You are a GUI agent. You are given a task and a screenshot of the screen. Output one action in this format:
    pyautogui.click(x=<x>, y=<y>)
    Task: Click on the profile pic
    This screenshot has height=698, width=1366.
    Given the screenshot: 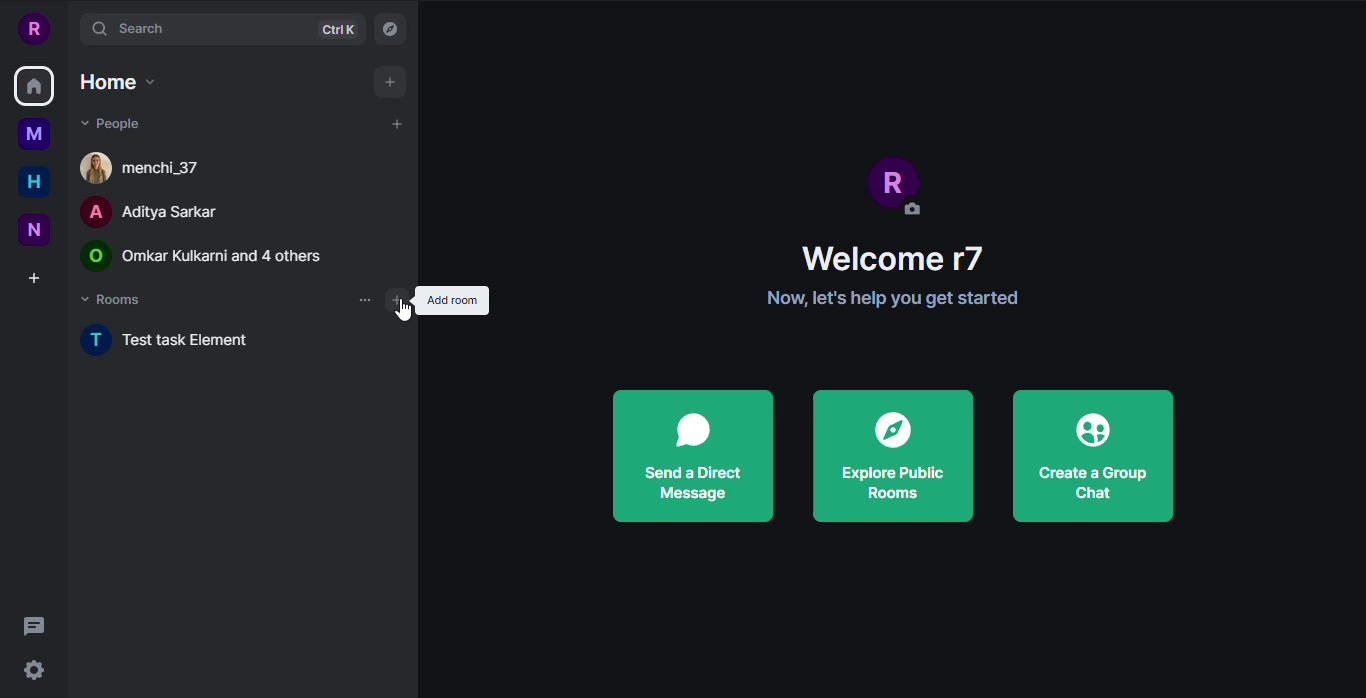 What is the action you would take?
    pyautogui.click(x=897, y=184)
    